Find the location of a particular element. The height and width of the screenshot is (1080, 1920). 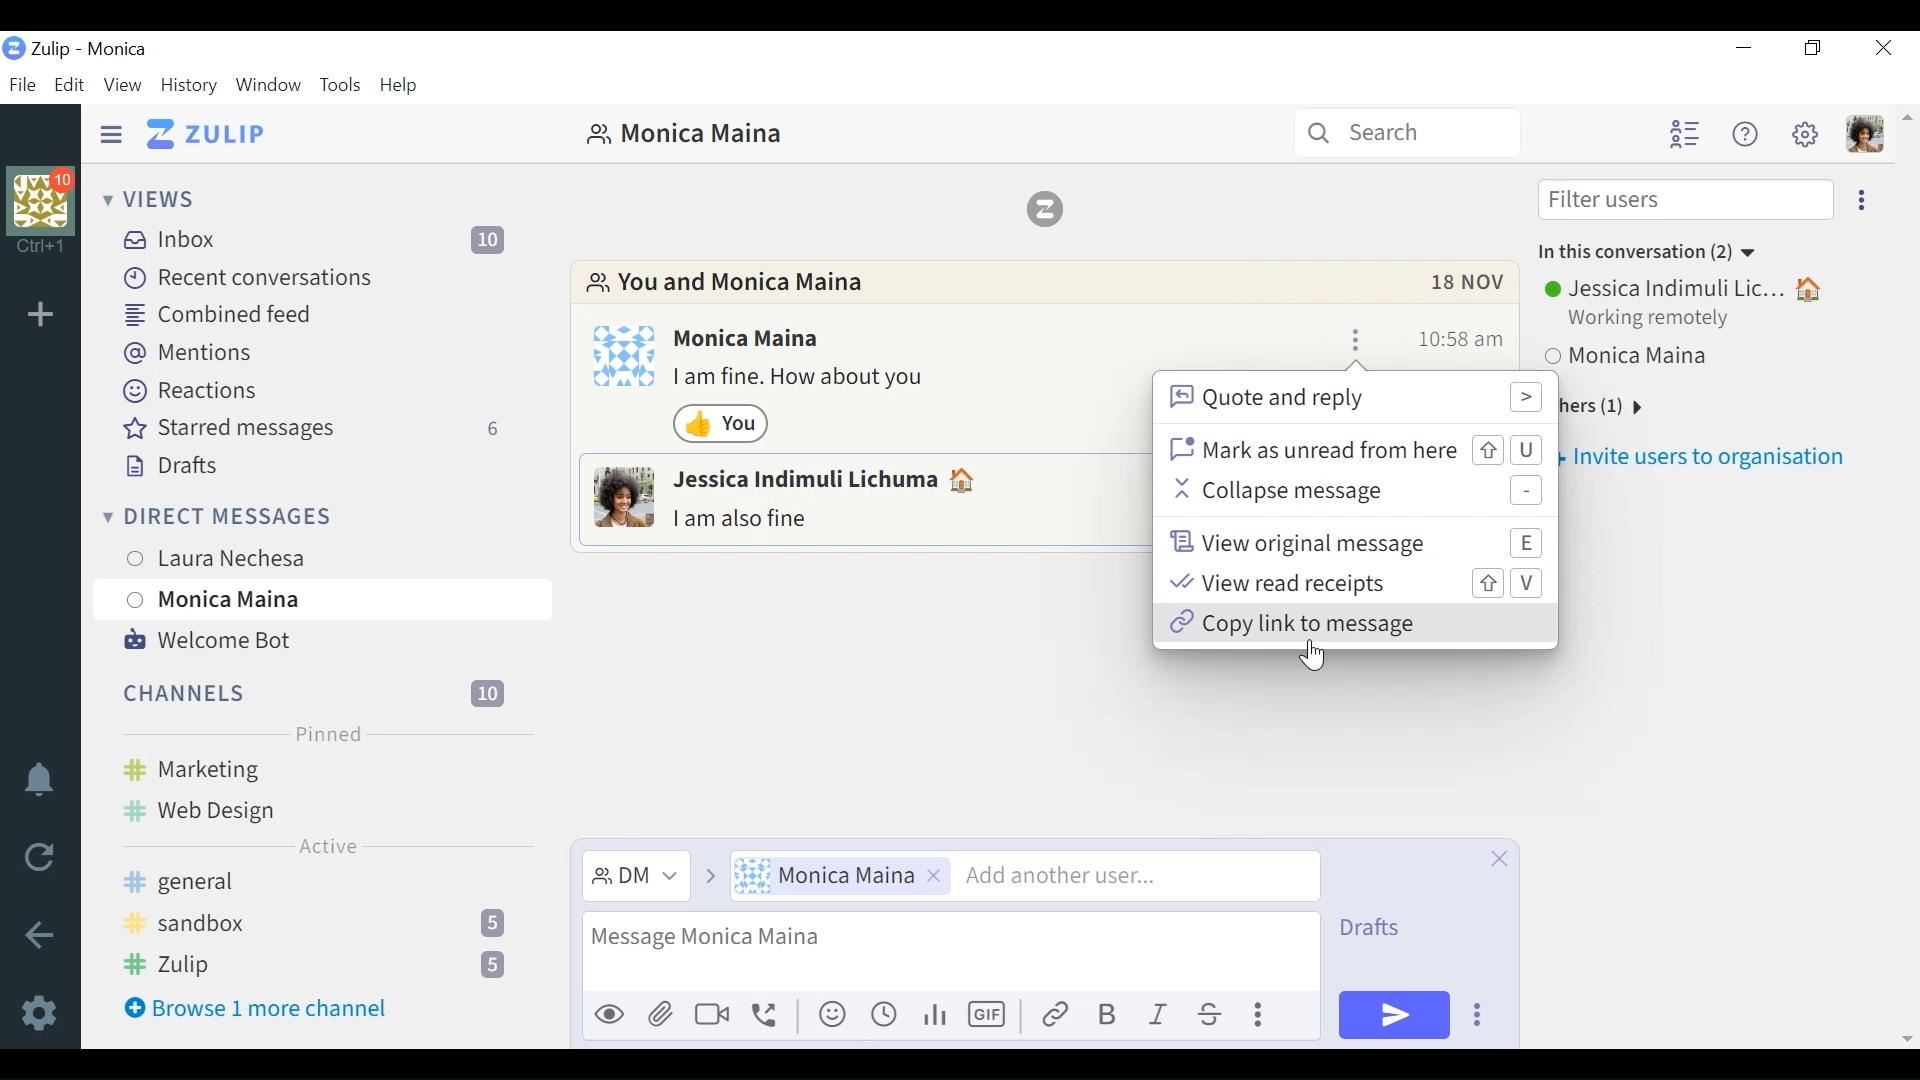

Italics is located at coordinates (1160, 1016).